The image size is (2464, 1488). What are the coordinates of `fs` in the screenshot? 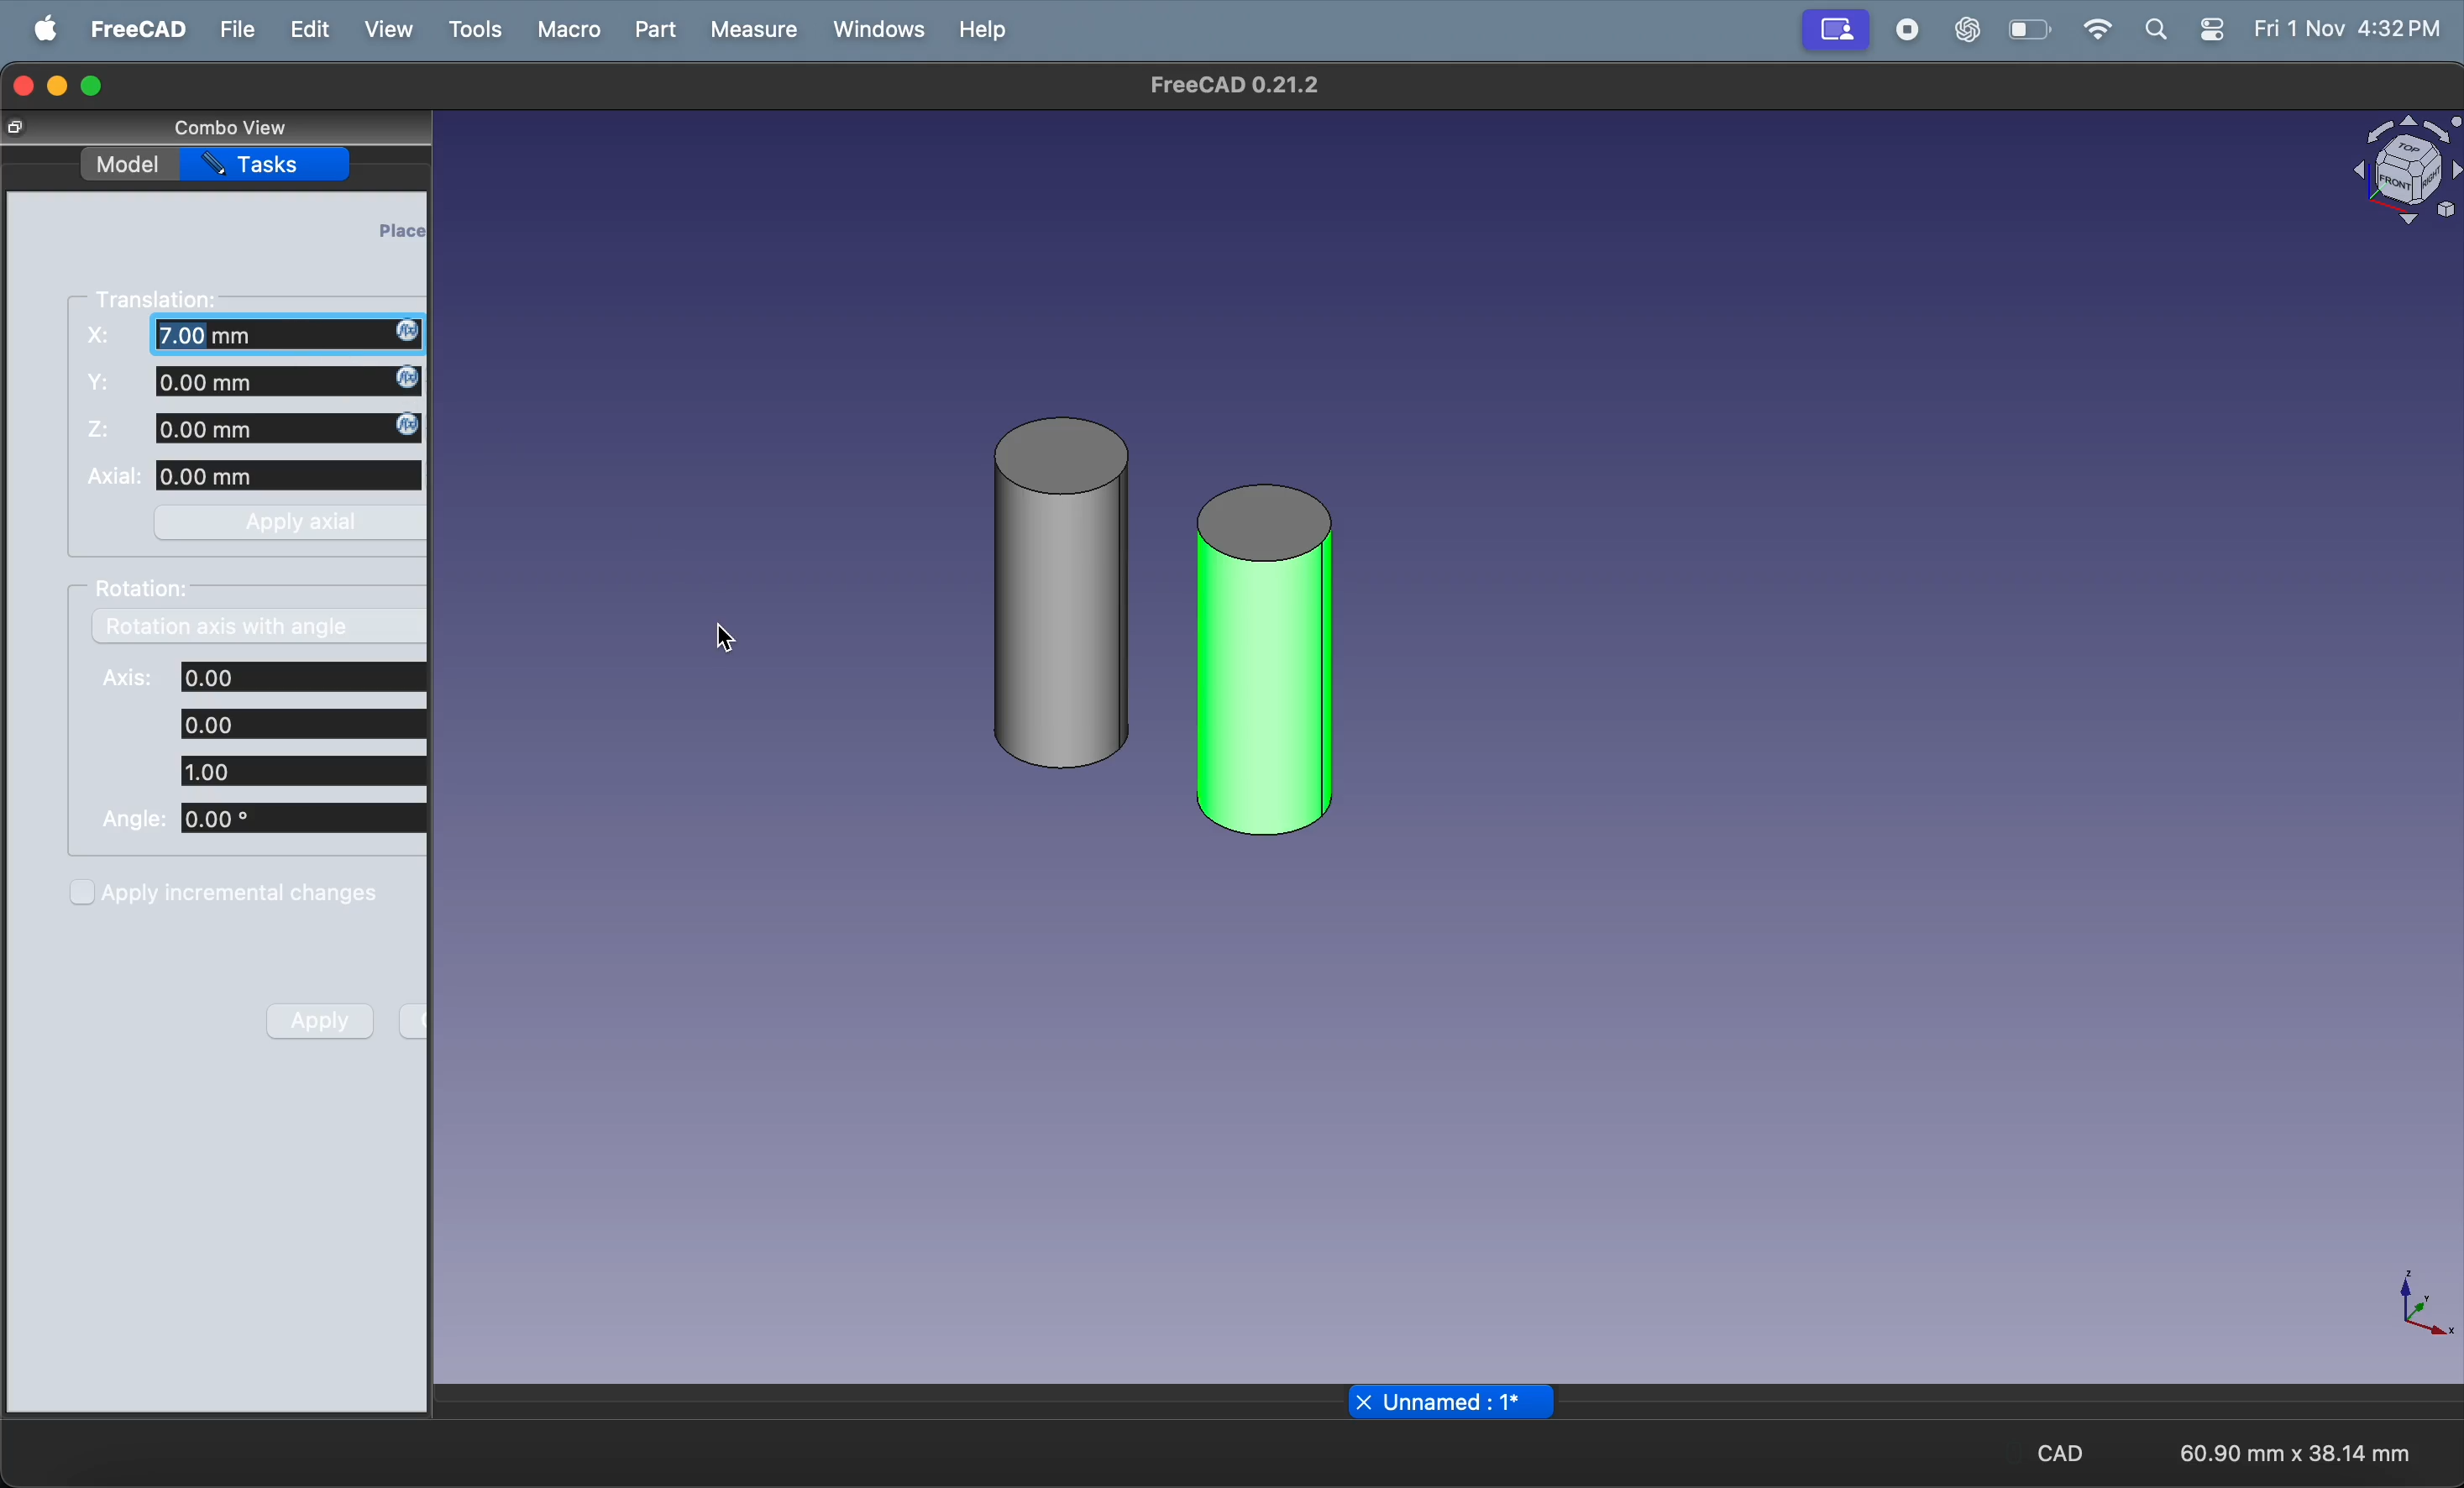 It's located at (104, 382).